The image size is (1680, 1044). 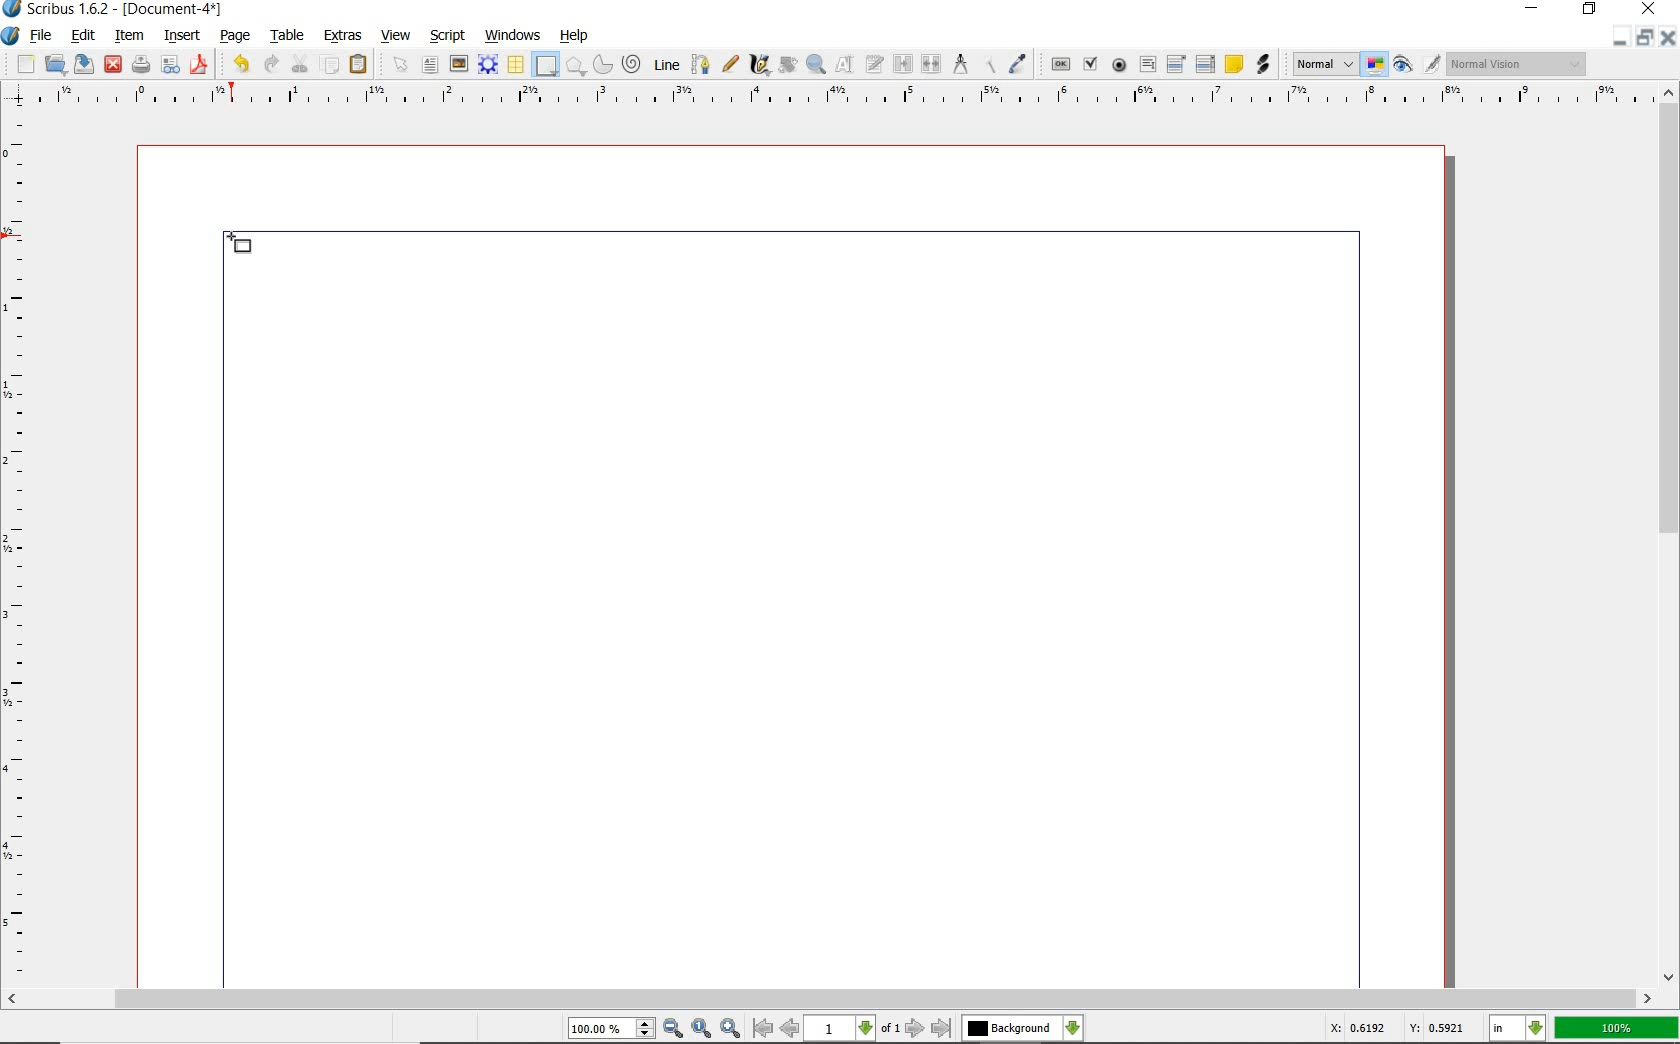 I want to click on help, so click(x=576, y=37).